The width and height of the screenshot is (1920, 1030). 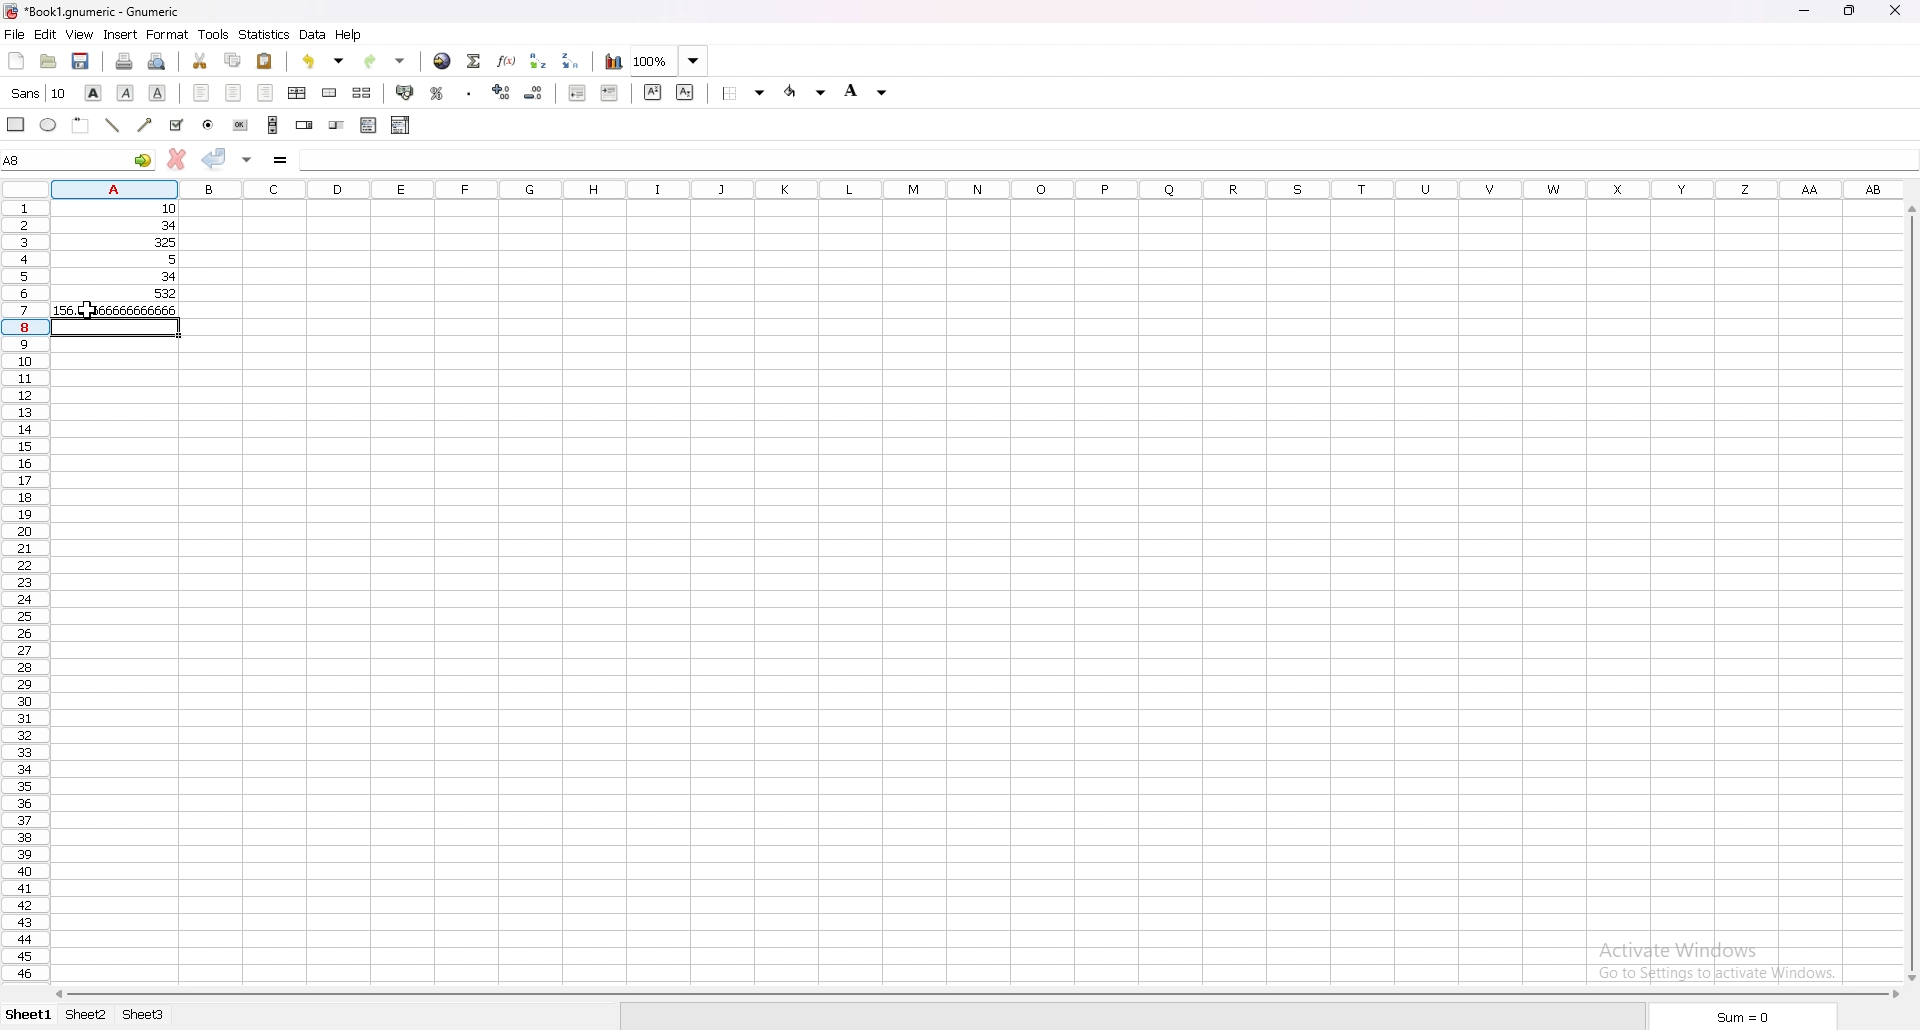 What do you see at coordinates (177, 125) in the screenshot?
I see `tickbox` at bounding box center [177, 125].